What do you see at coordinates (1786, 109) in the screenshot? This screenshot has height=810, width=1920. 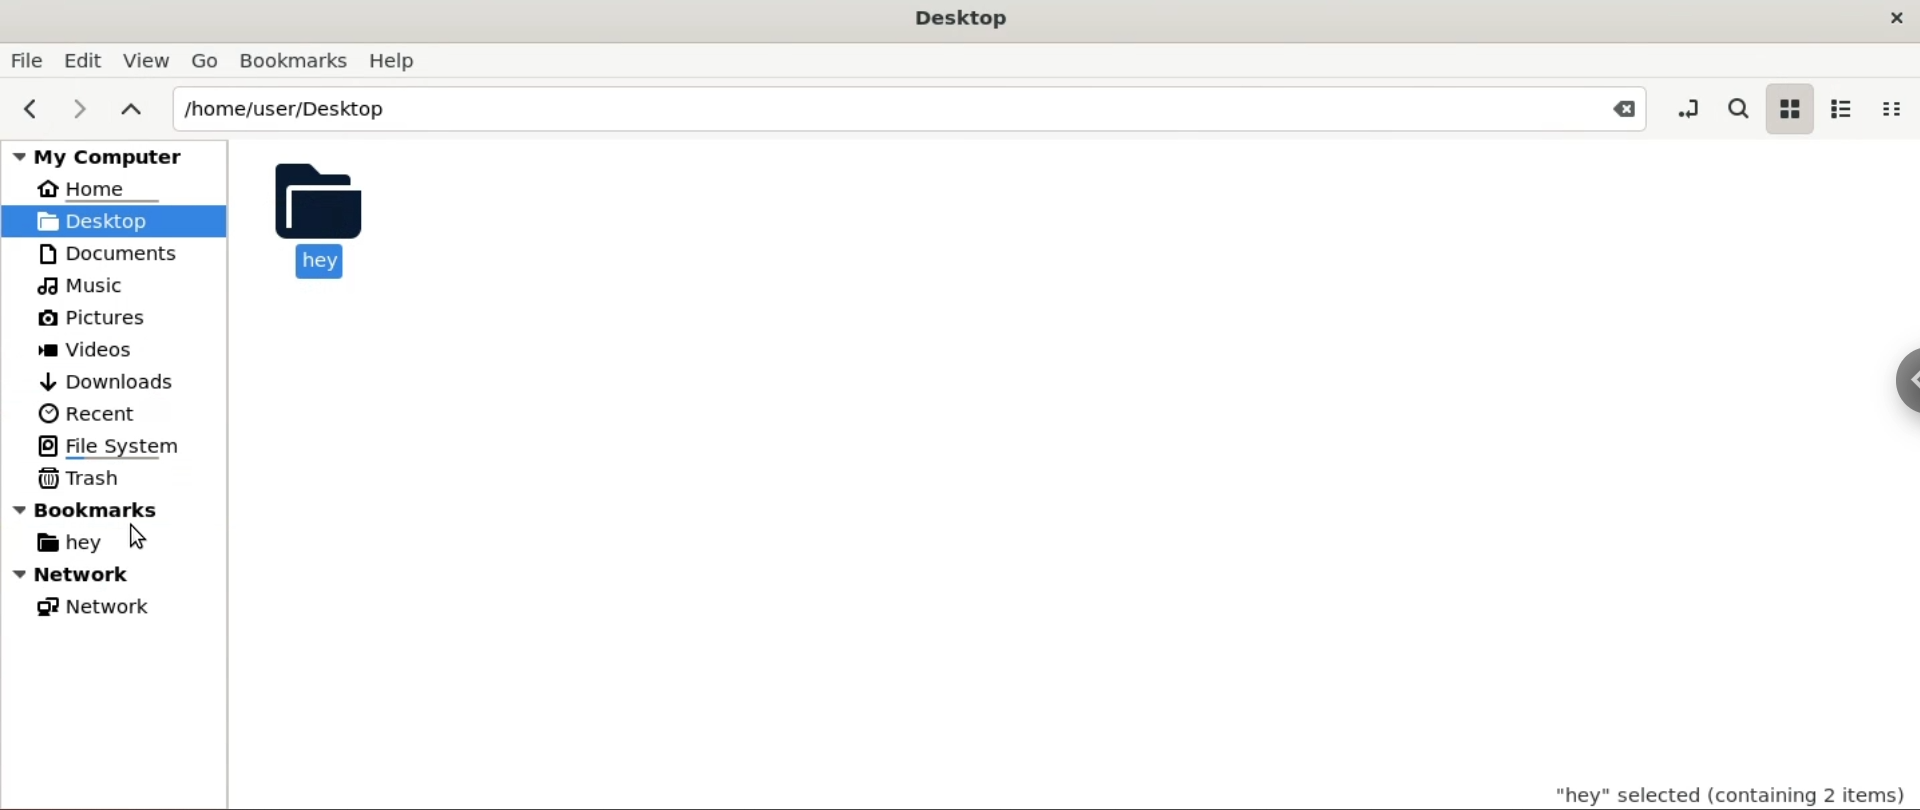 I see `icon view` at bounding box center [1786, 109].